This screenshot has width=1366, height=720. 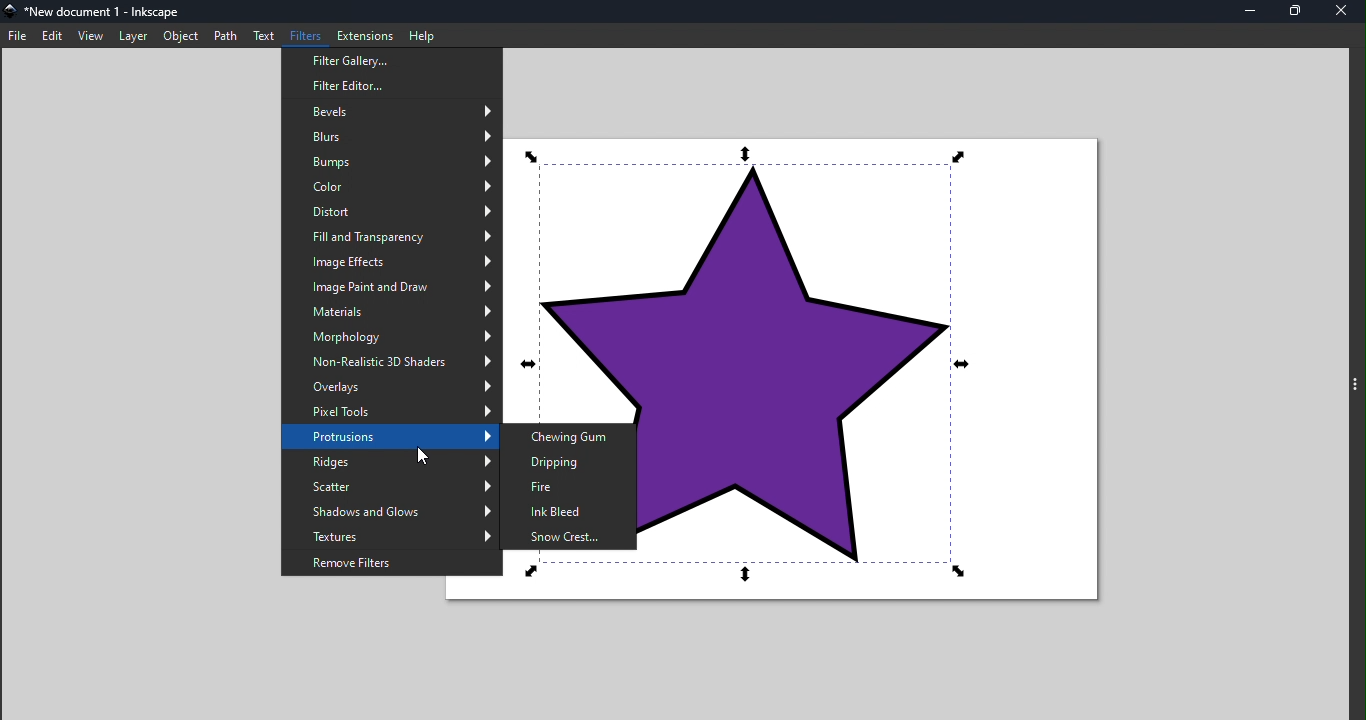 What do you see at coordinates (390, 511) in the screenshot?
I see `Shadows and Glows` at bounding box center [390, 511].